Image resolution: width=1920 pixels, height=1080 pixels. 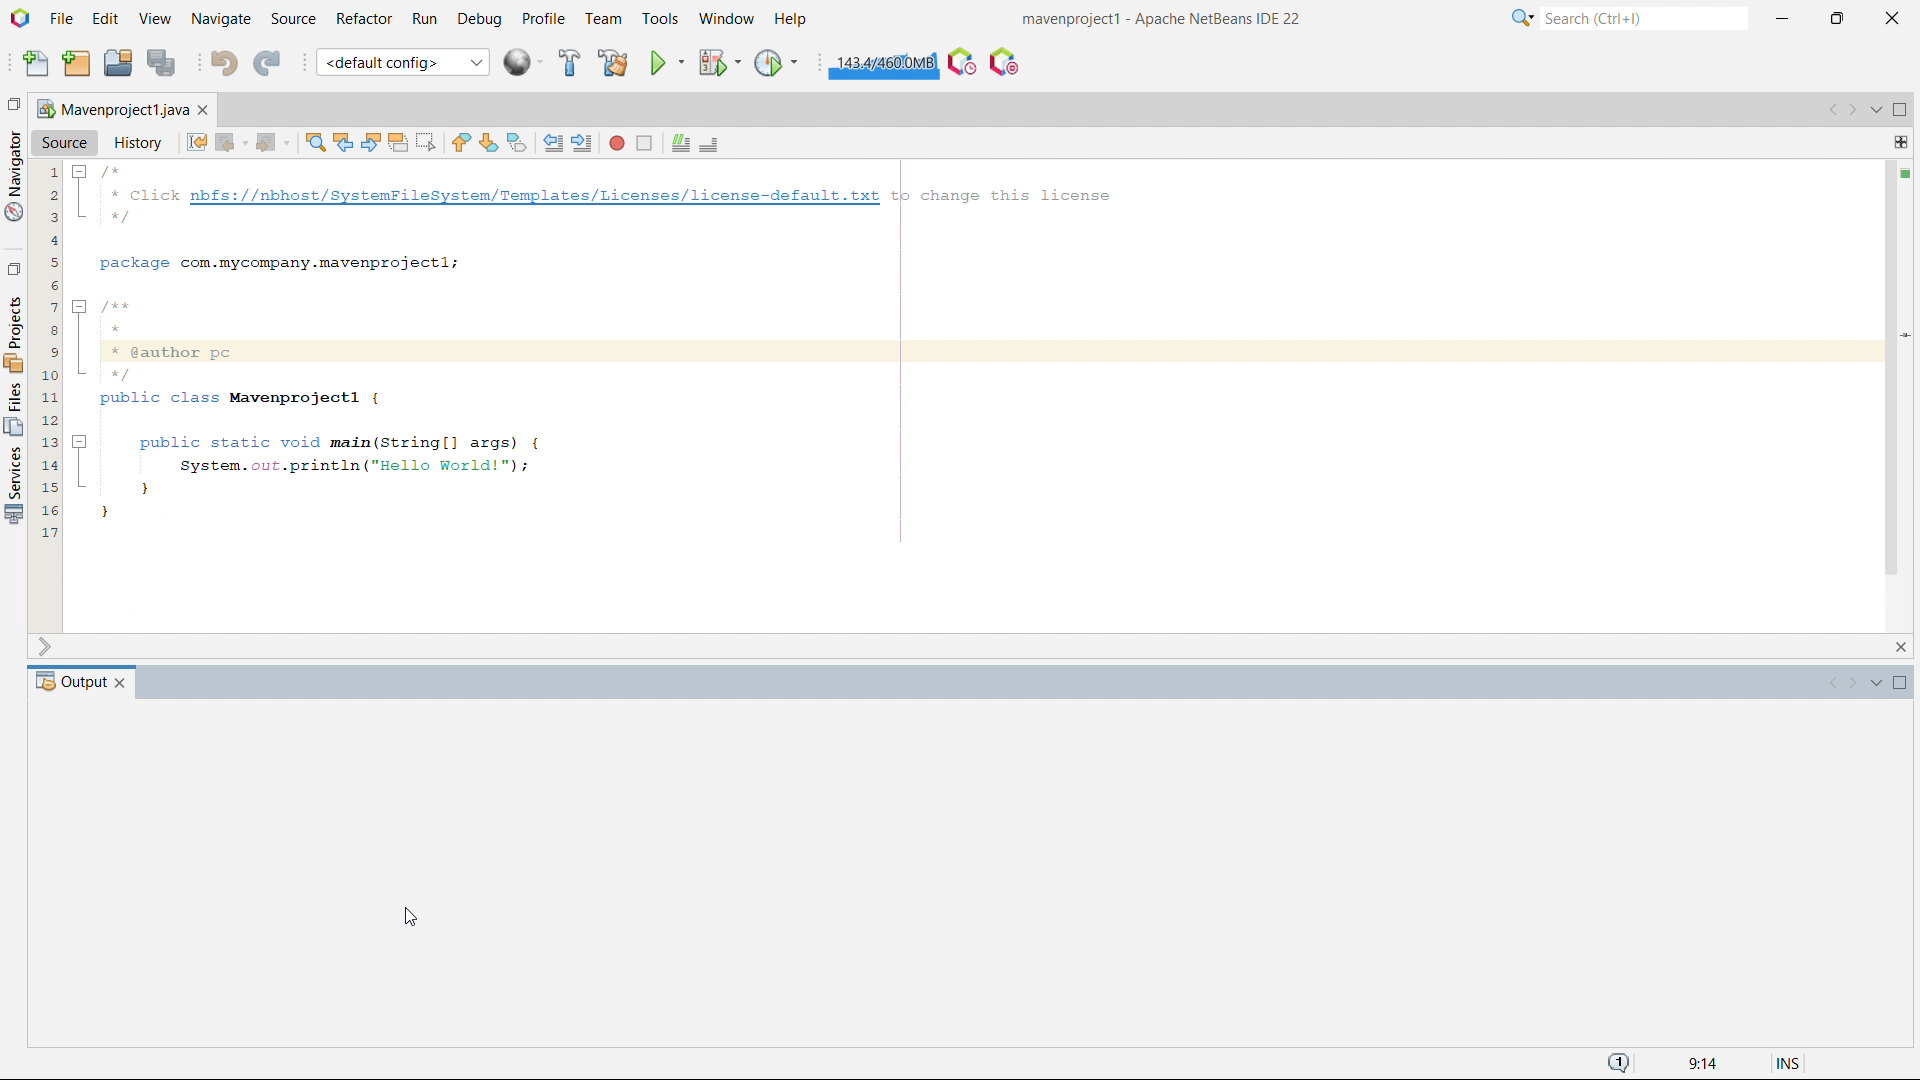 What do you see at coordinates (929, 336) in the screenshot?
I see `A simple Java class that prints "Hello World" to the console.` at bounding box center [929, 336].